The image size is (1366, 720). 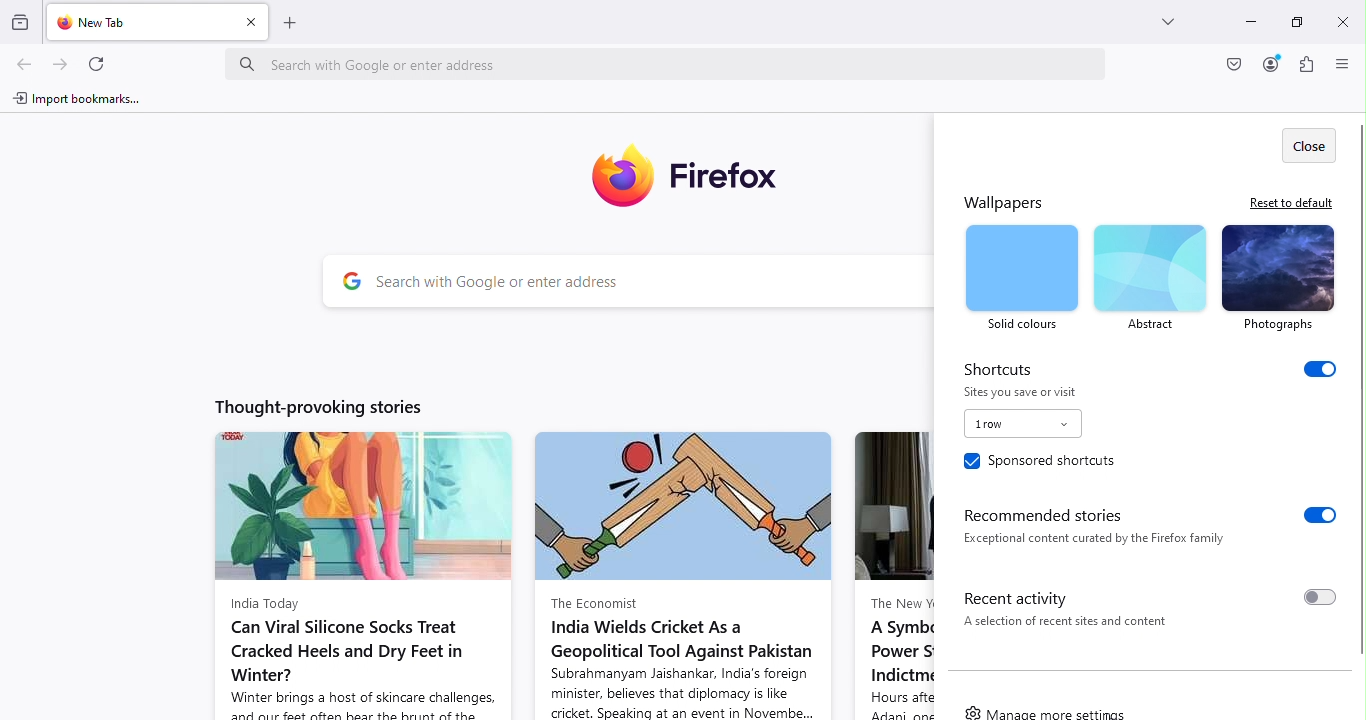 What do you see at coordinates (1278, 280) in the screenshot?
I see `Photographs` at bounding box center [1278, 280].